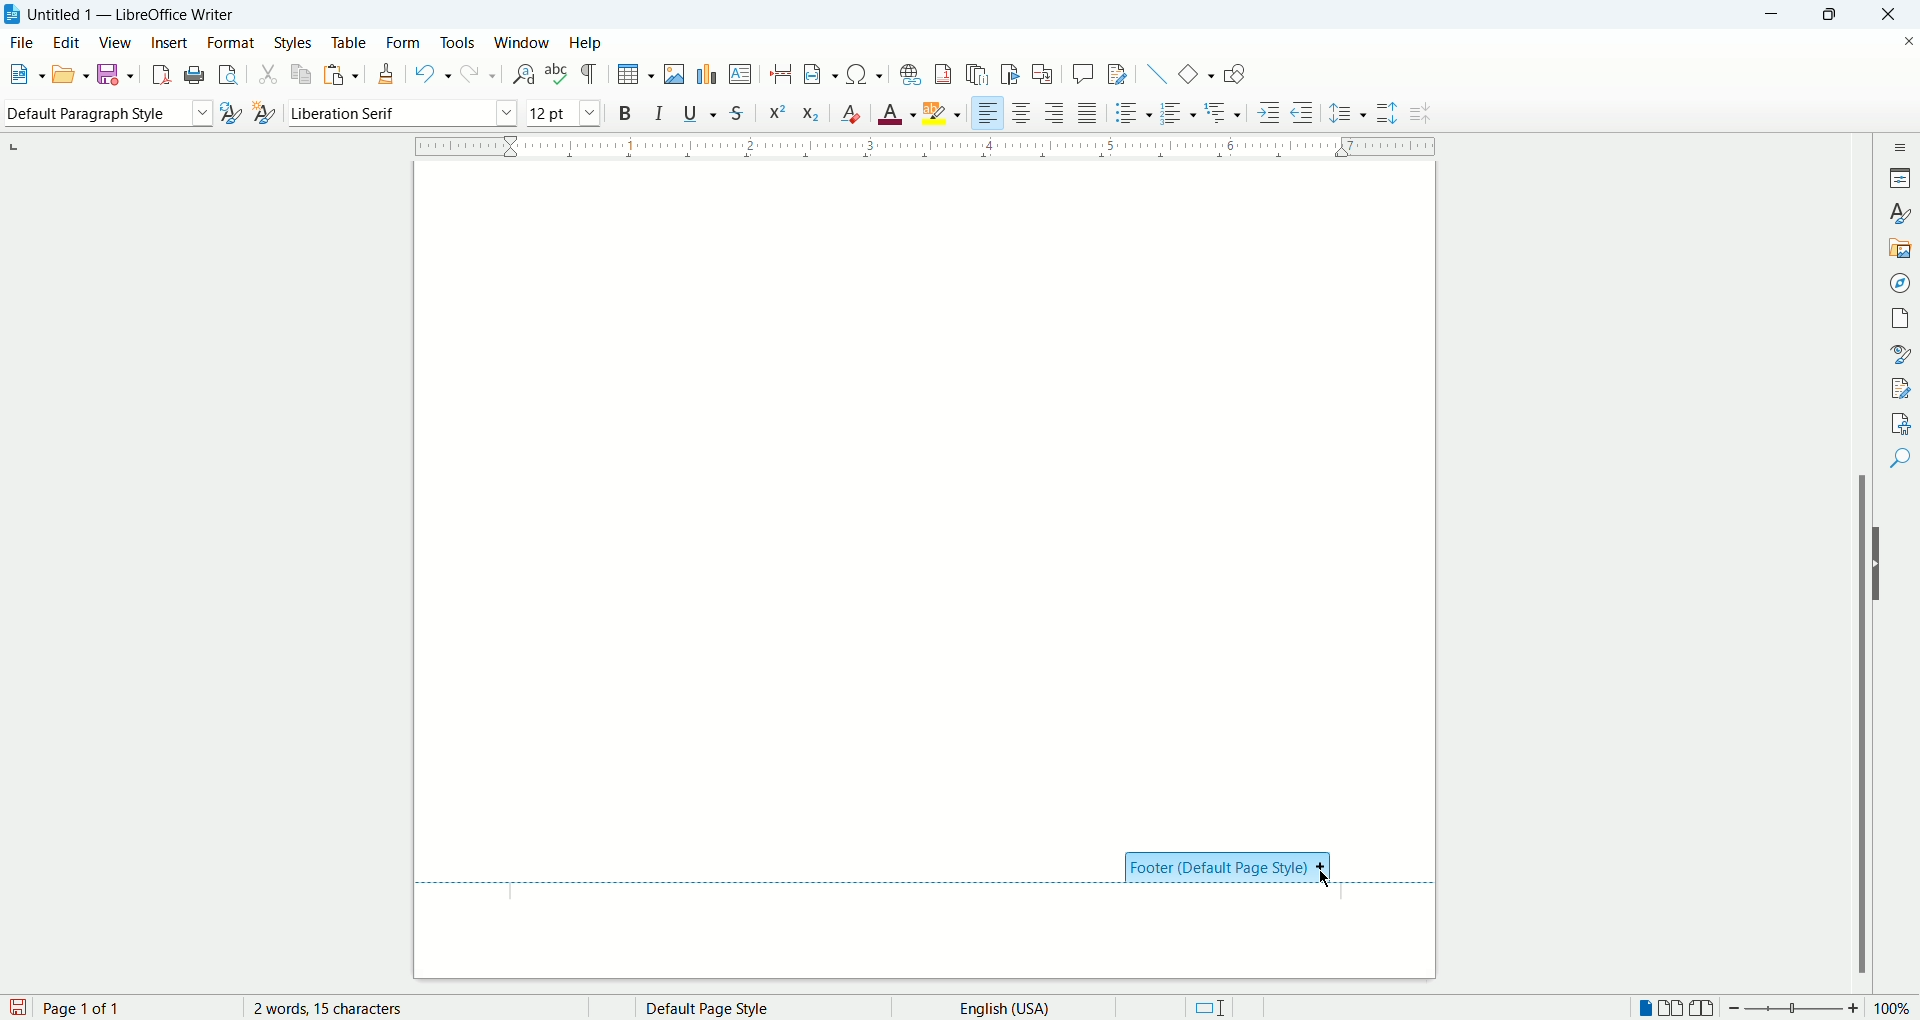 Image resolution: width=1920 pixels, height=1020 pixels. I want to click on form, so click(404, 41).